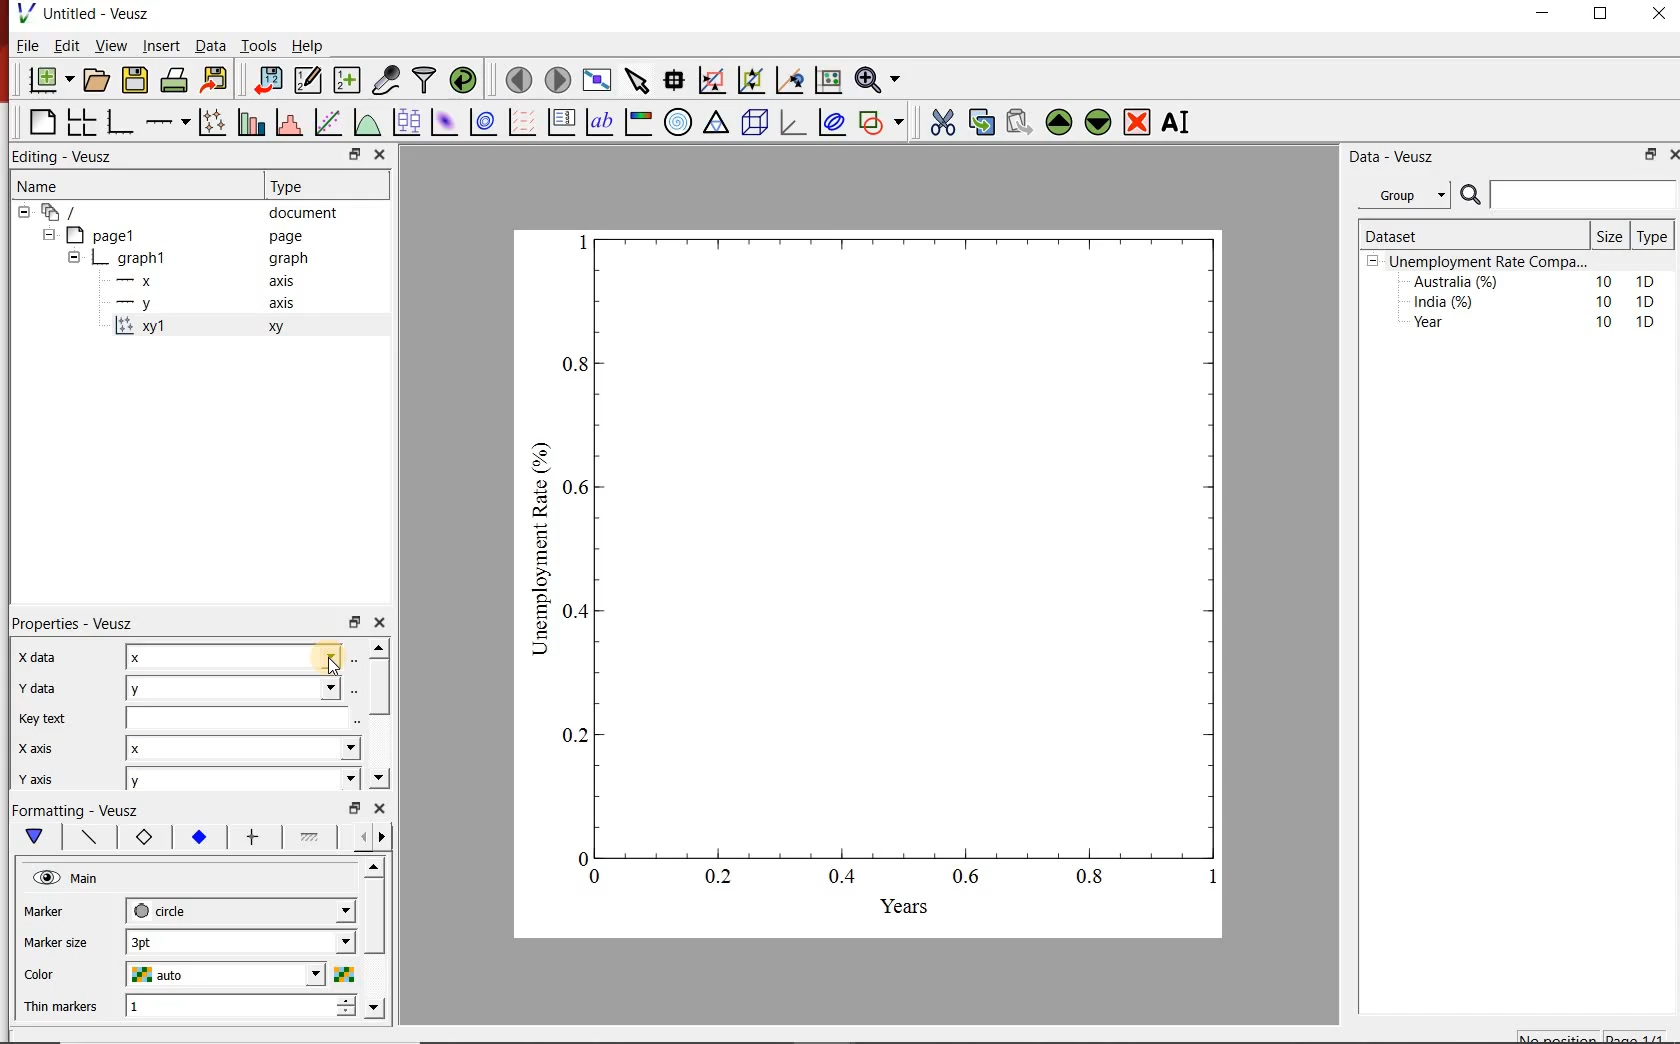 This screenshot has height=1044, width=1680. What do you see at coordinates (1411, 157) in the screenshot?
I see `Data - Veusz` at bounding box center [1411, 157].